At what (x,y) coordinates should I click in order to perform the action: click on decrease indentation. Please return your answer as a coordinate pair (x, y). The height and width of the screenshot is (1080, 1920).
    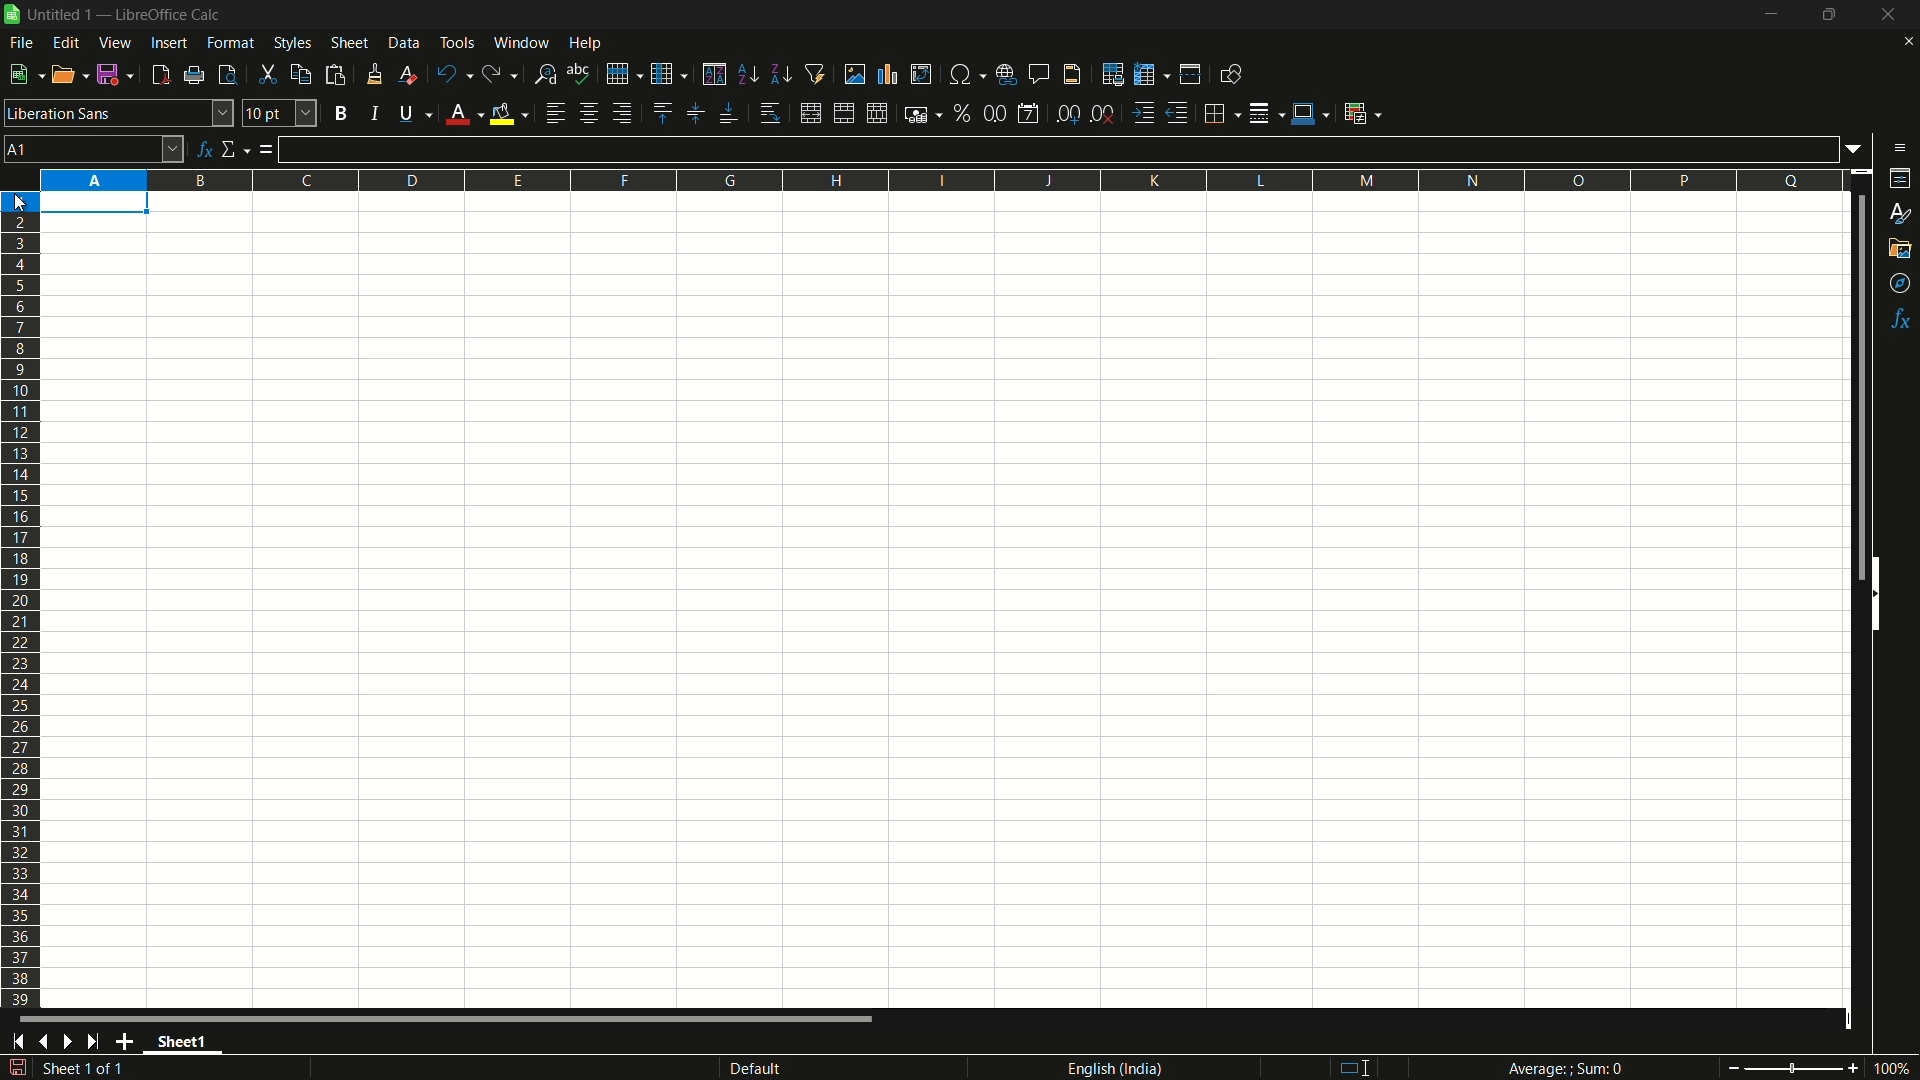
    Looking at the image, I should click on (1179, 113).